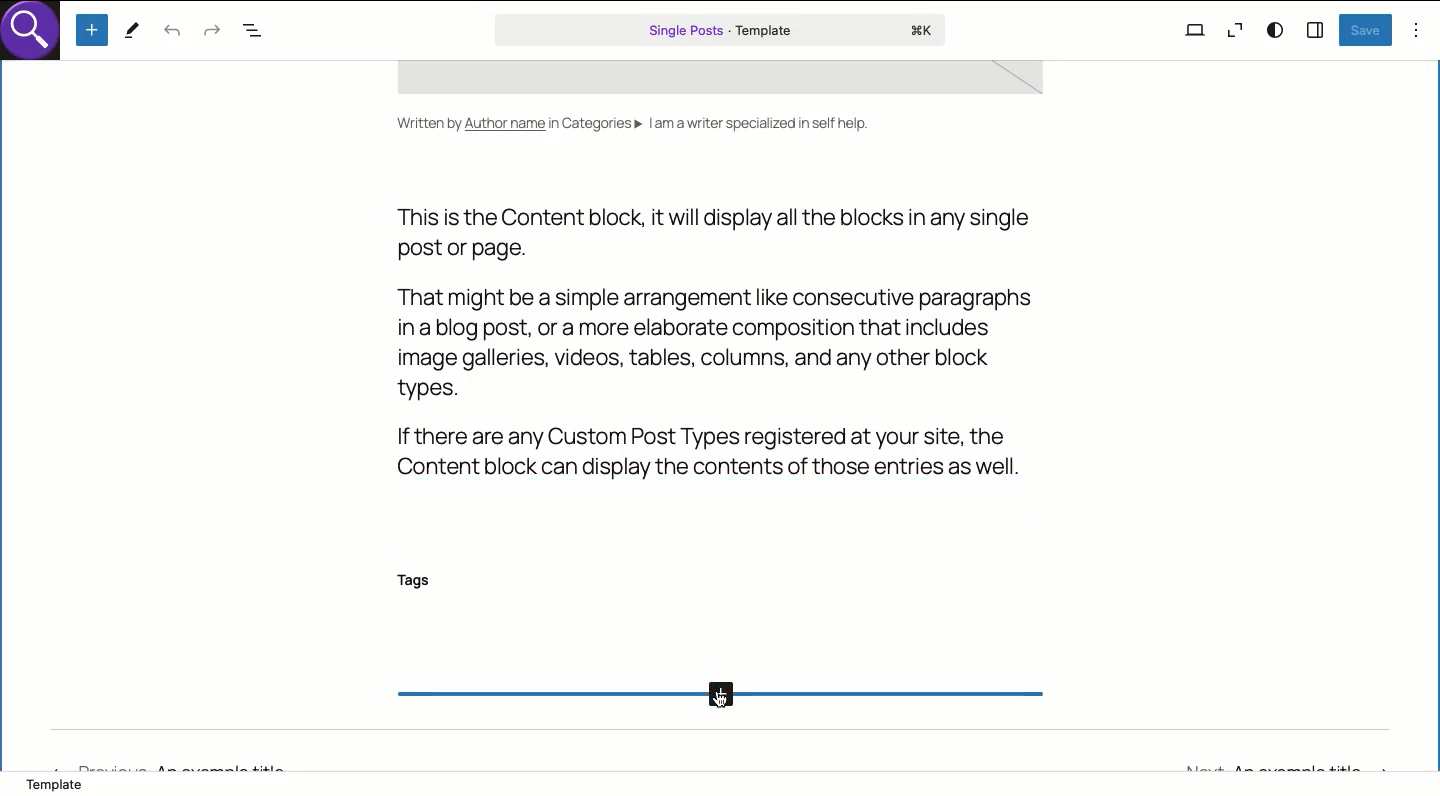  Describe the element at coordinates (94, 30) in the screenshot. I see `Add new block` at that location.